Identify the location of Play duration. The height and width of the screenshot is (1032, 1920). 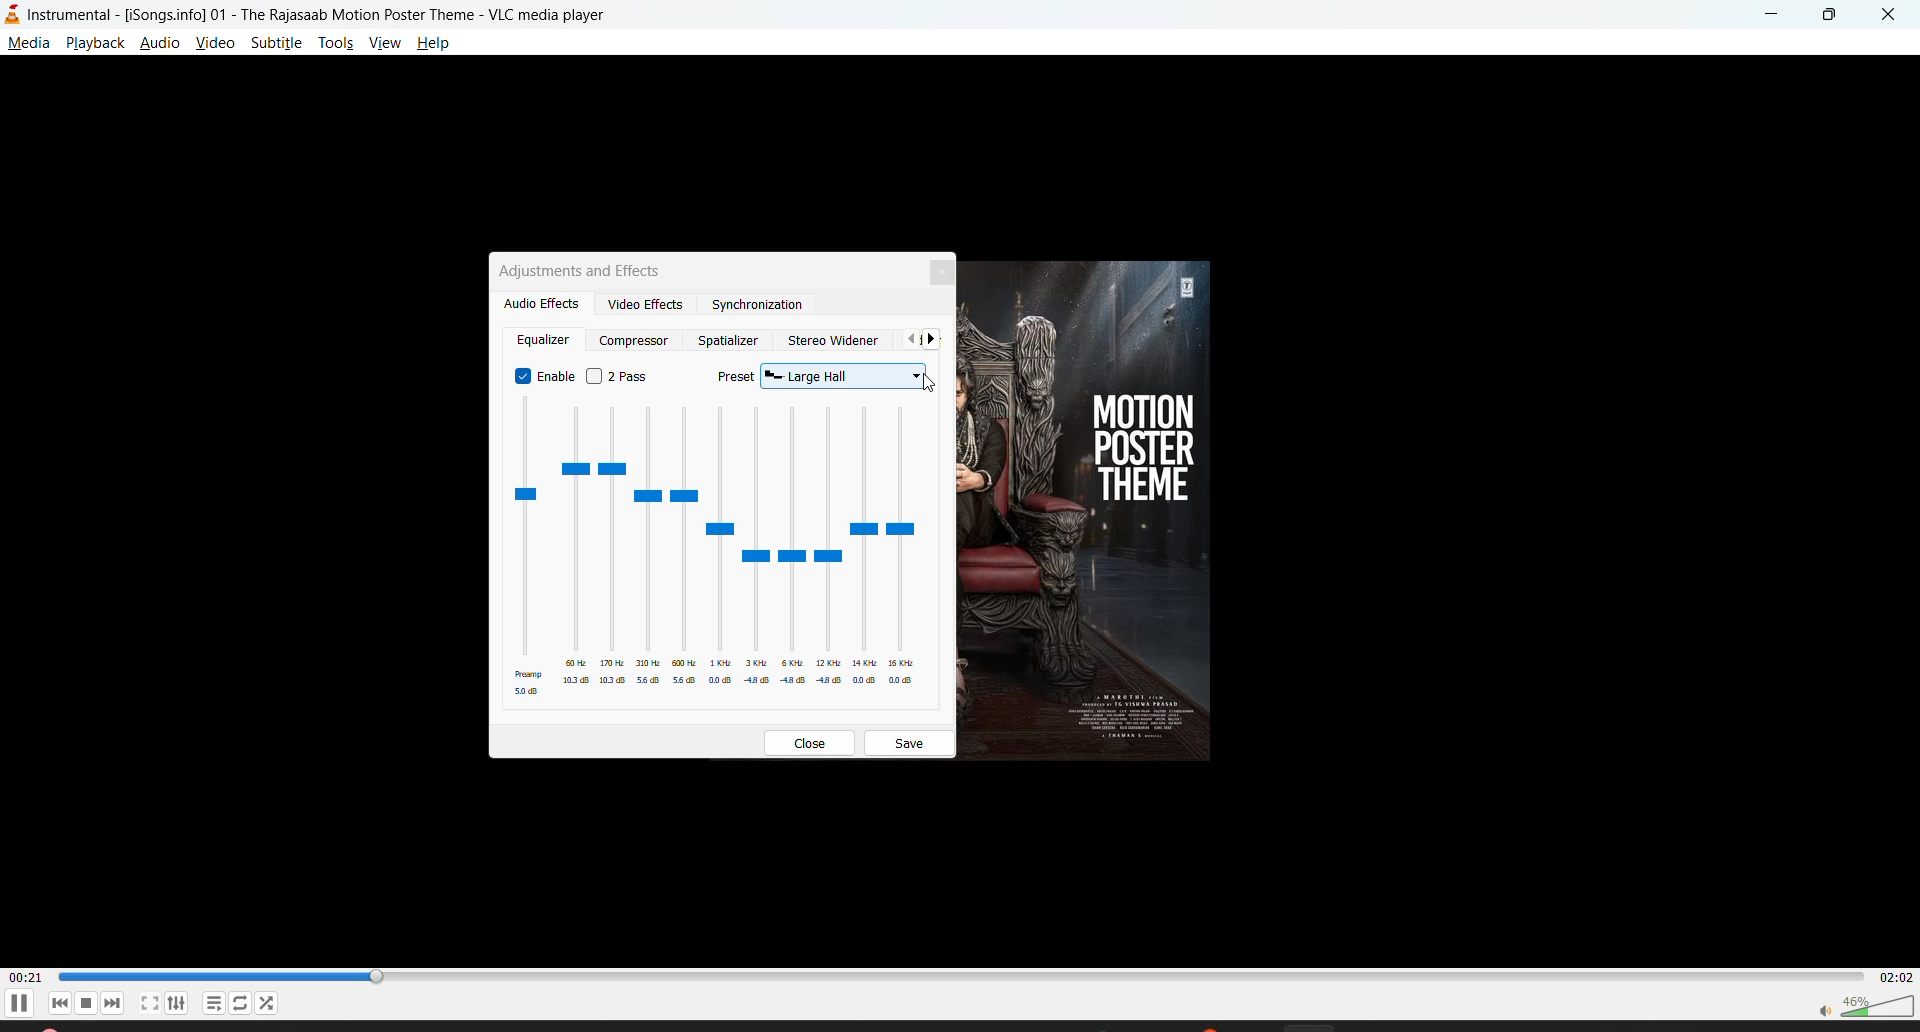
(957, 976).